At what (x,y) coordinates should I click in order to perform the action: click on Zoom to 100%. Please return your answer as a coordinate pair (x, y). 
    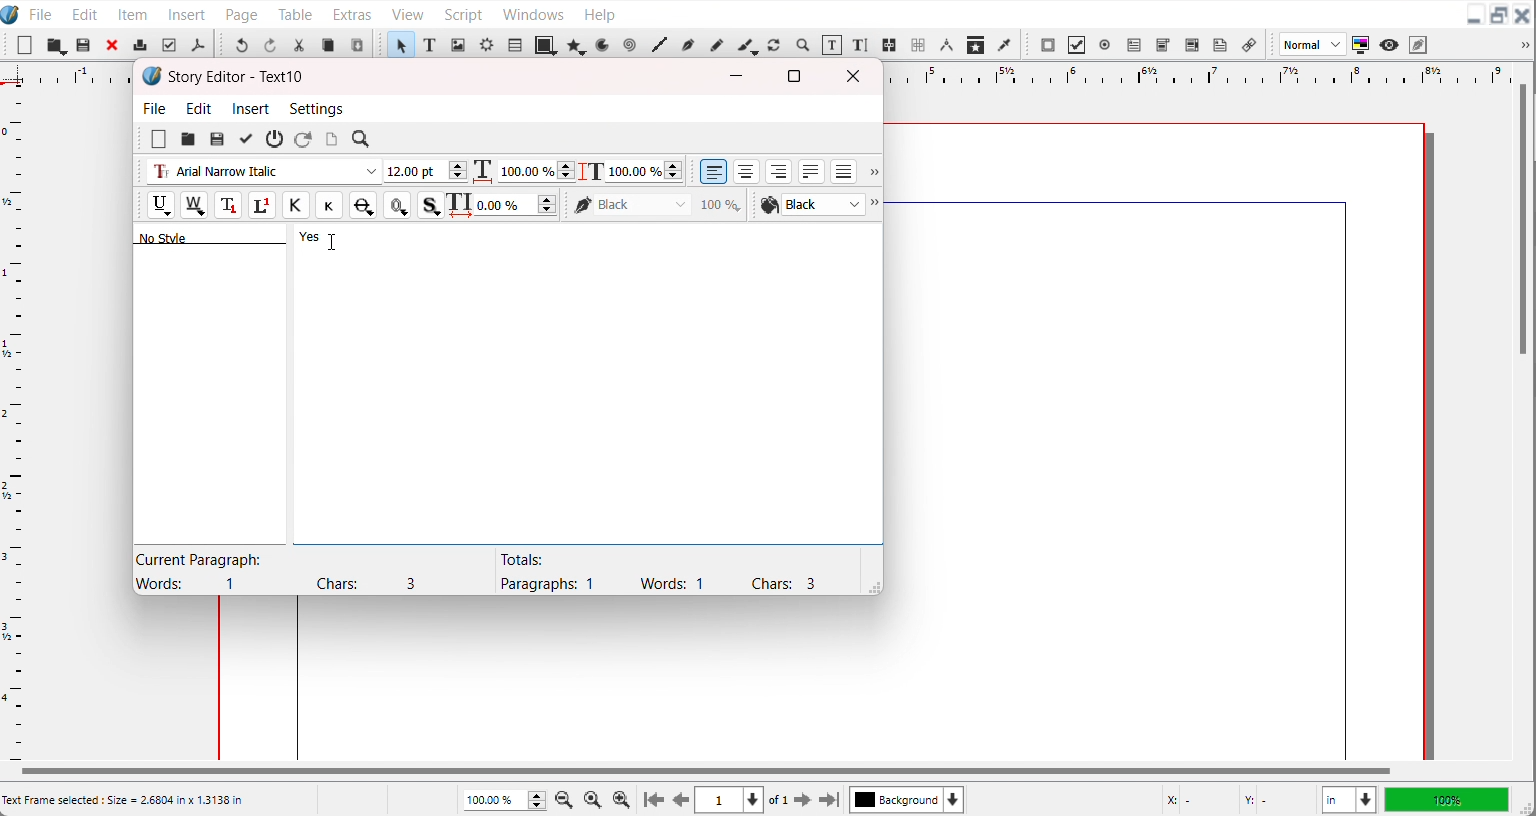
    Looking at the image, I should click on (594, 798).